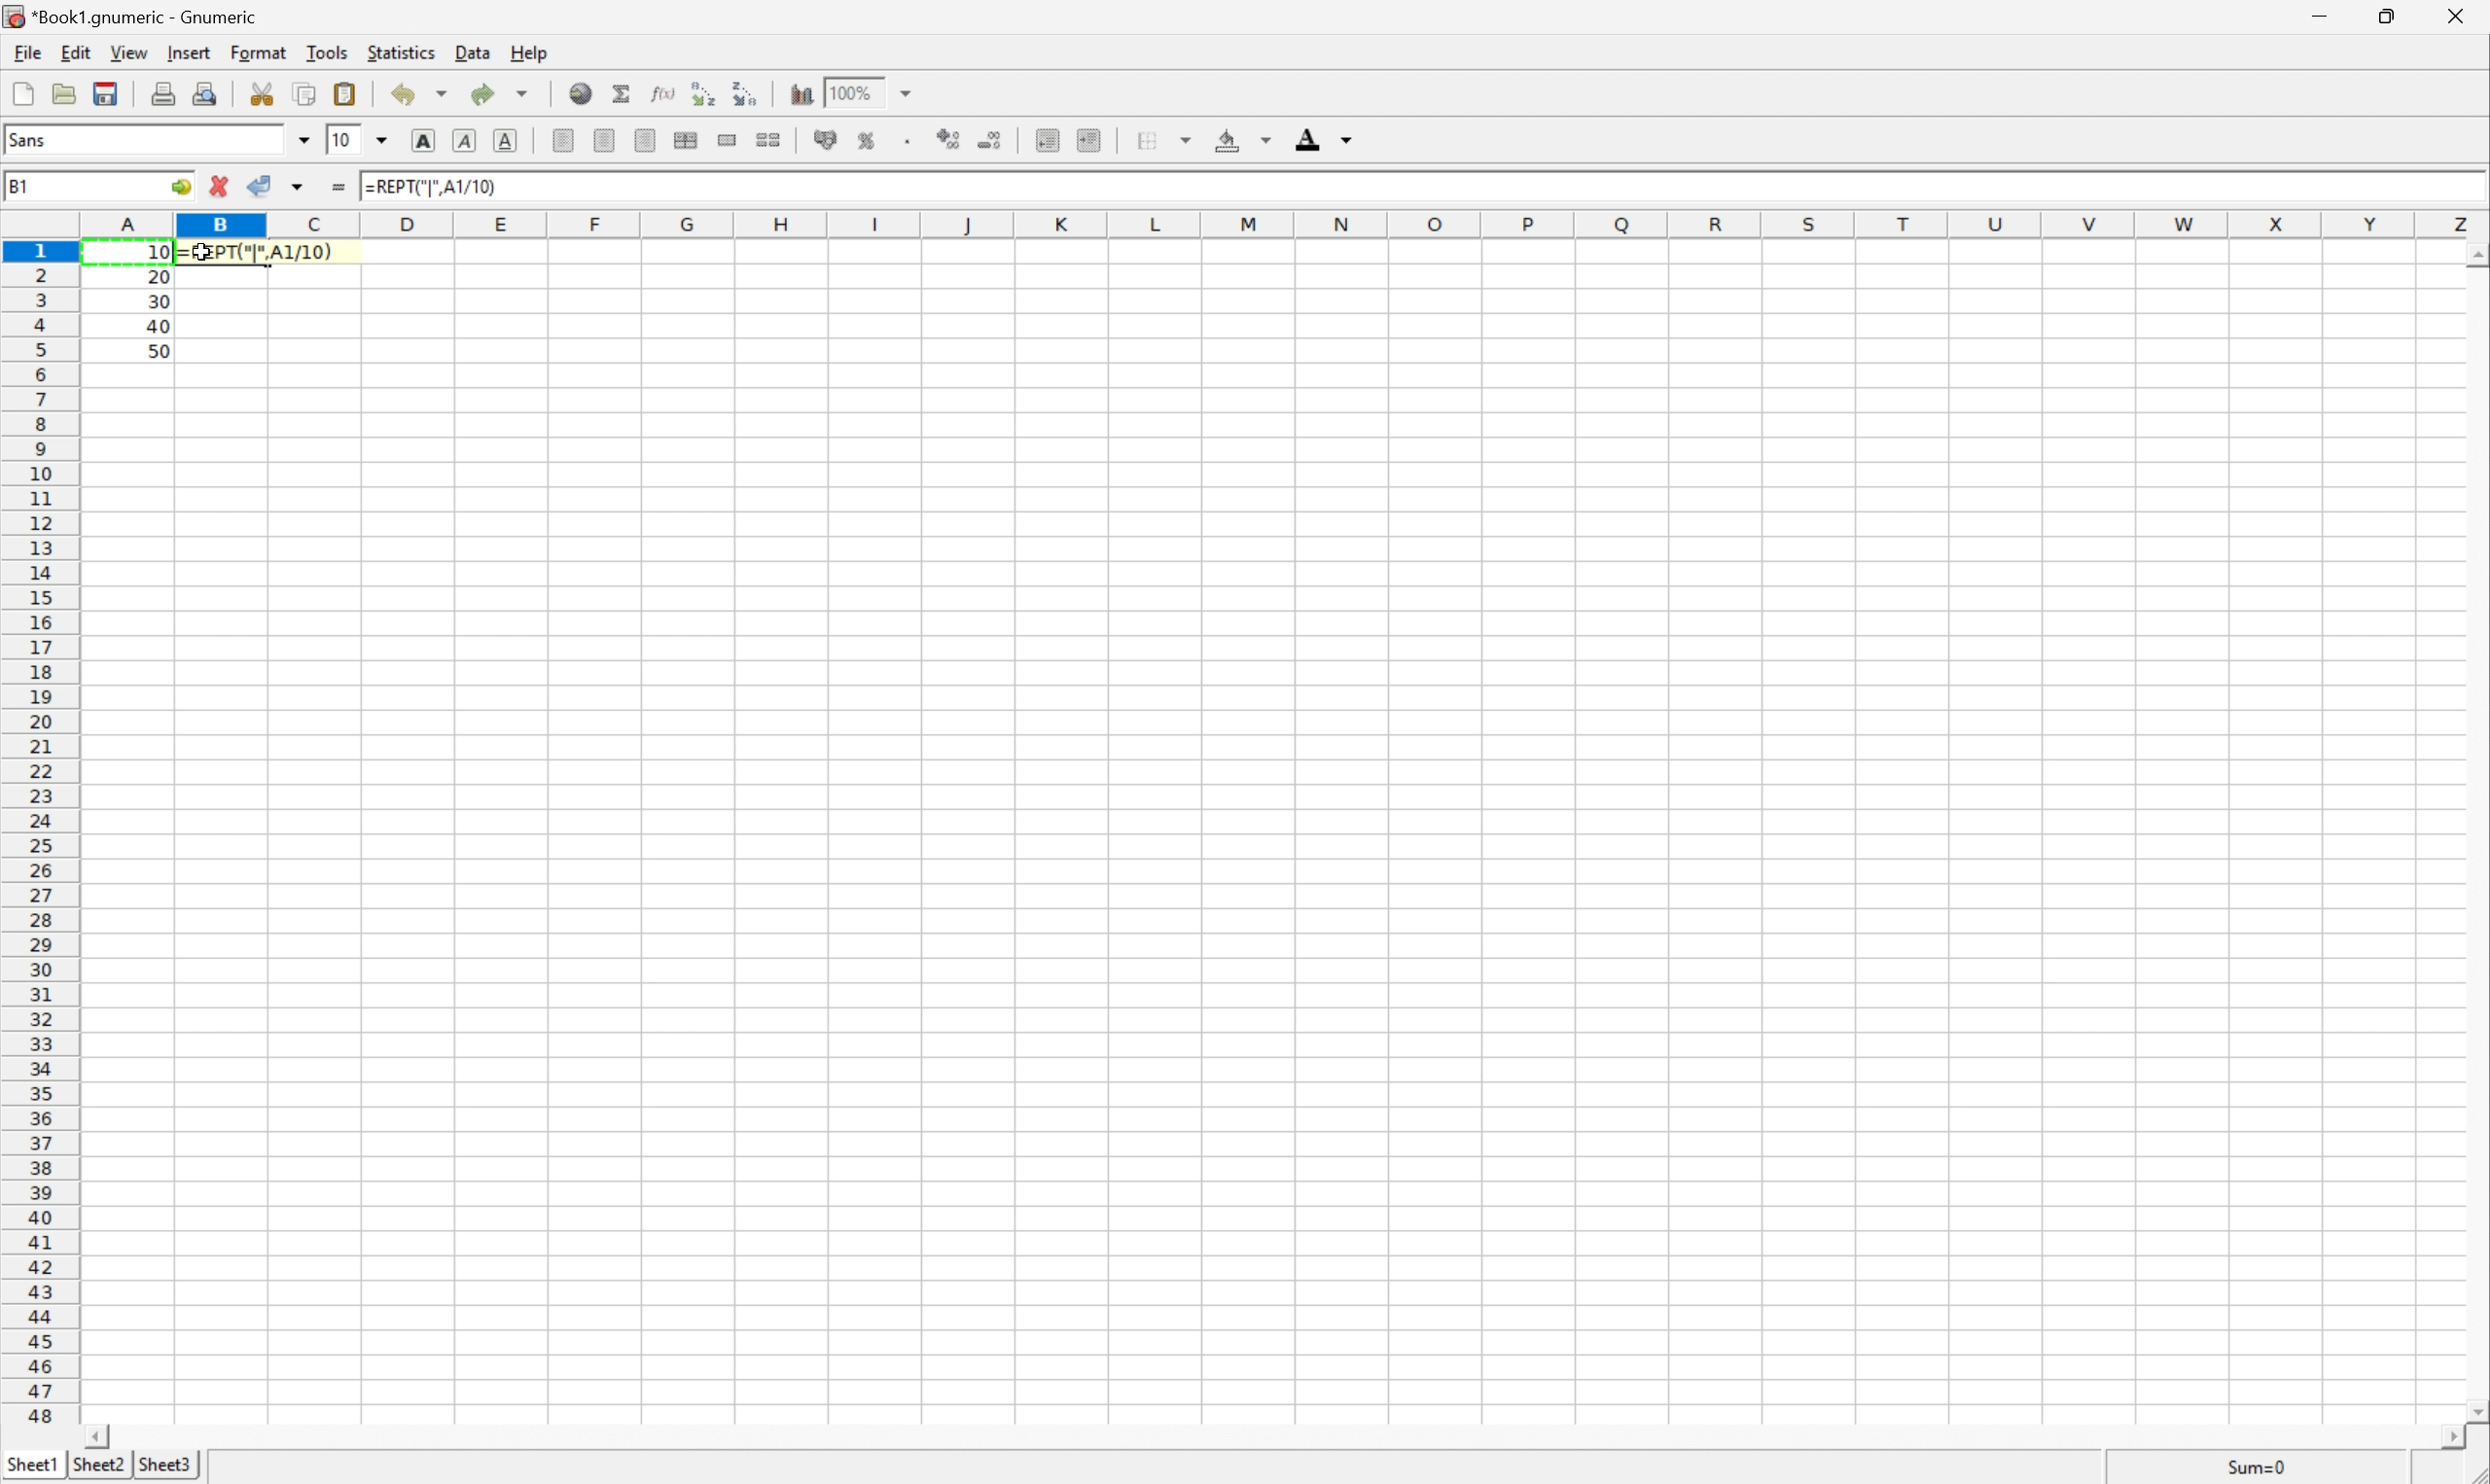  I want to click on Paste clipboard, so click(344, 94).